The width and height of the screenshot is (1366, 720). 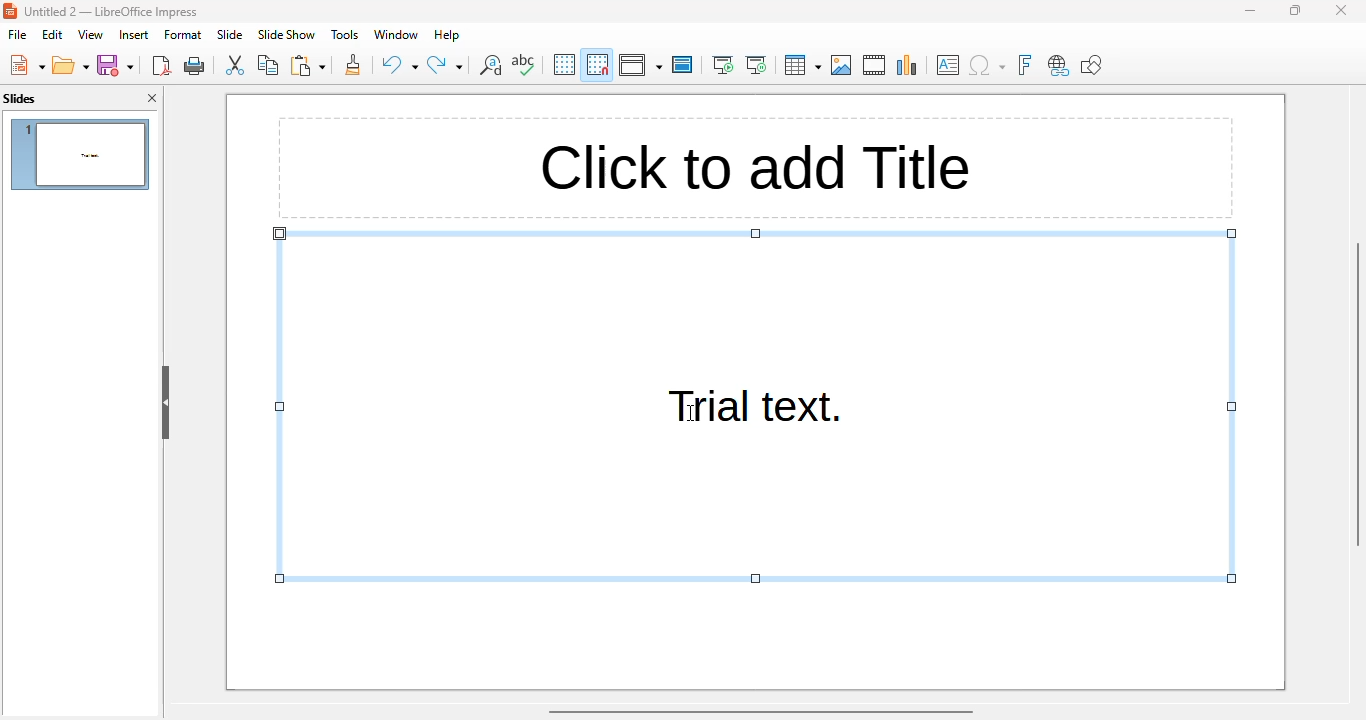 I want to click on close pane, so click(x=151, y=98).